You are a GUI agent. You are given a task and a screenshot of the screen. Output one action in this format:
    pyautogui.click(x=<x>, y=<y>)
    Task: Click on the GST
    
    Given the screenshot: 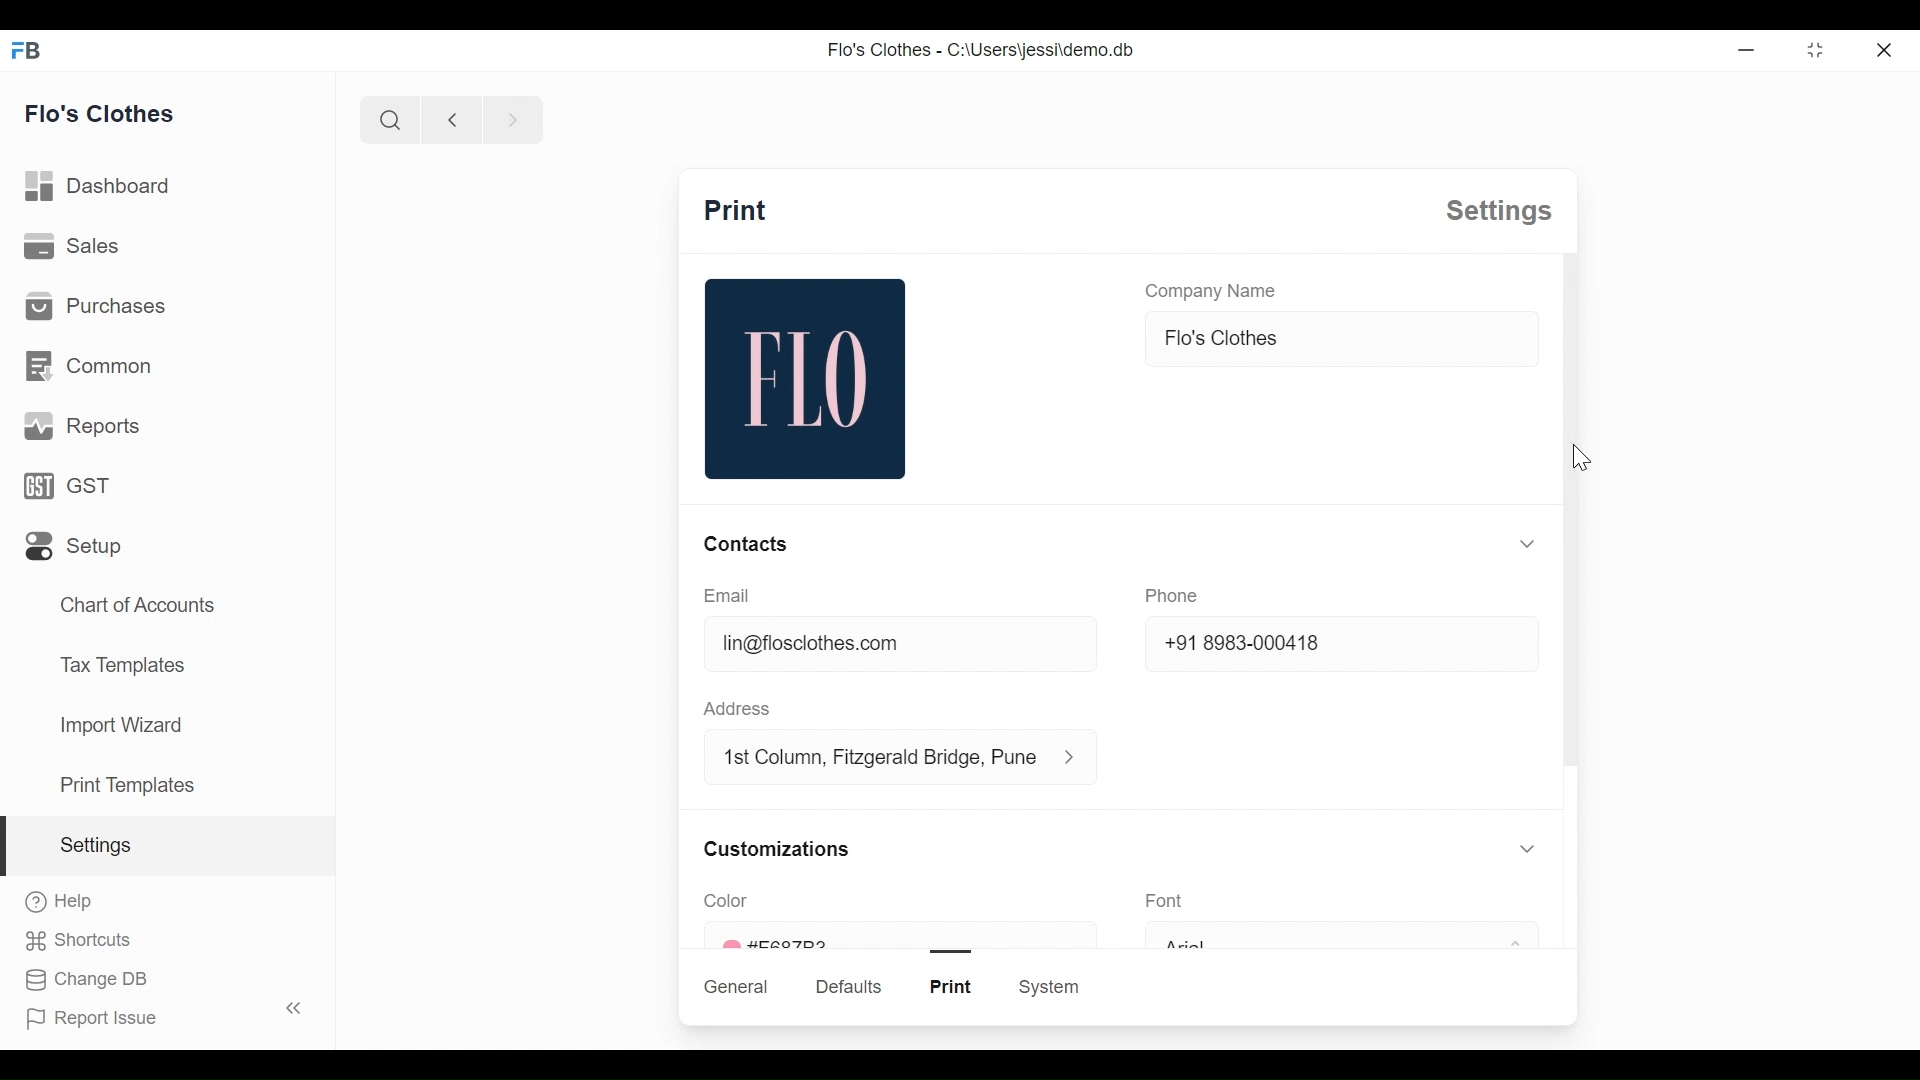 What is the action you would take?
    pyautogui.click(x=66, y=485)
    